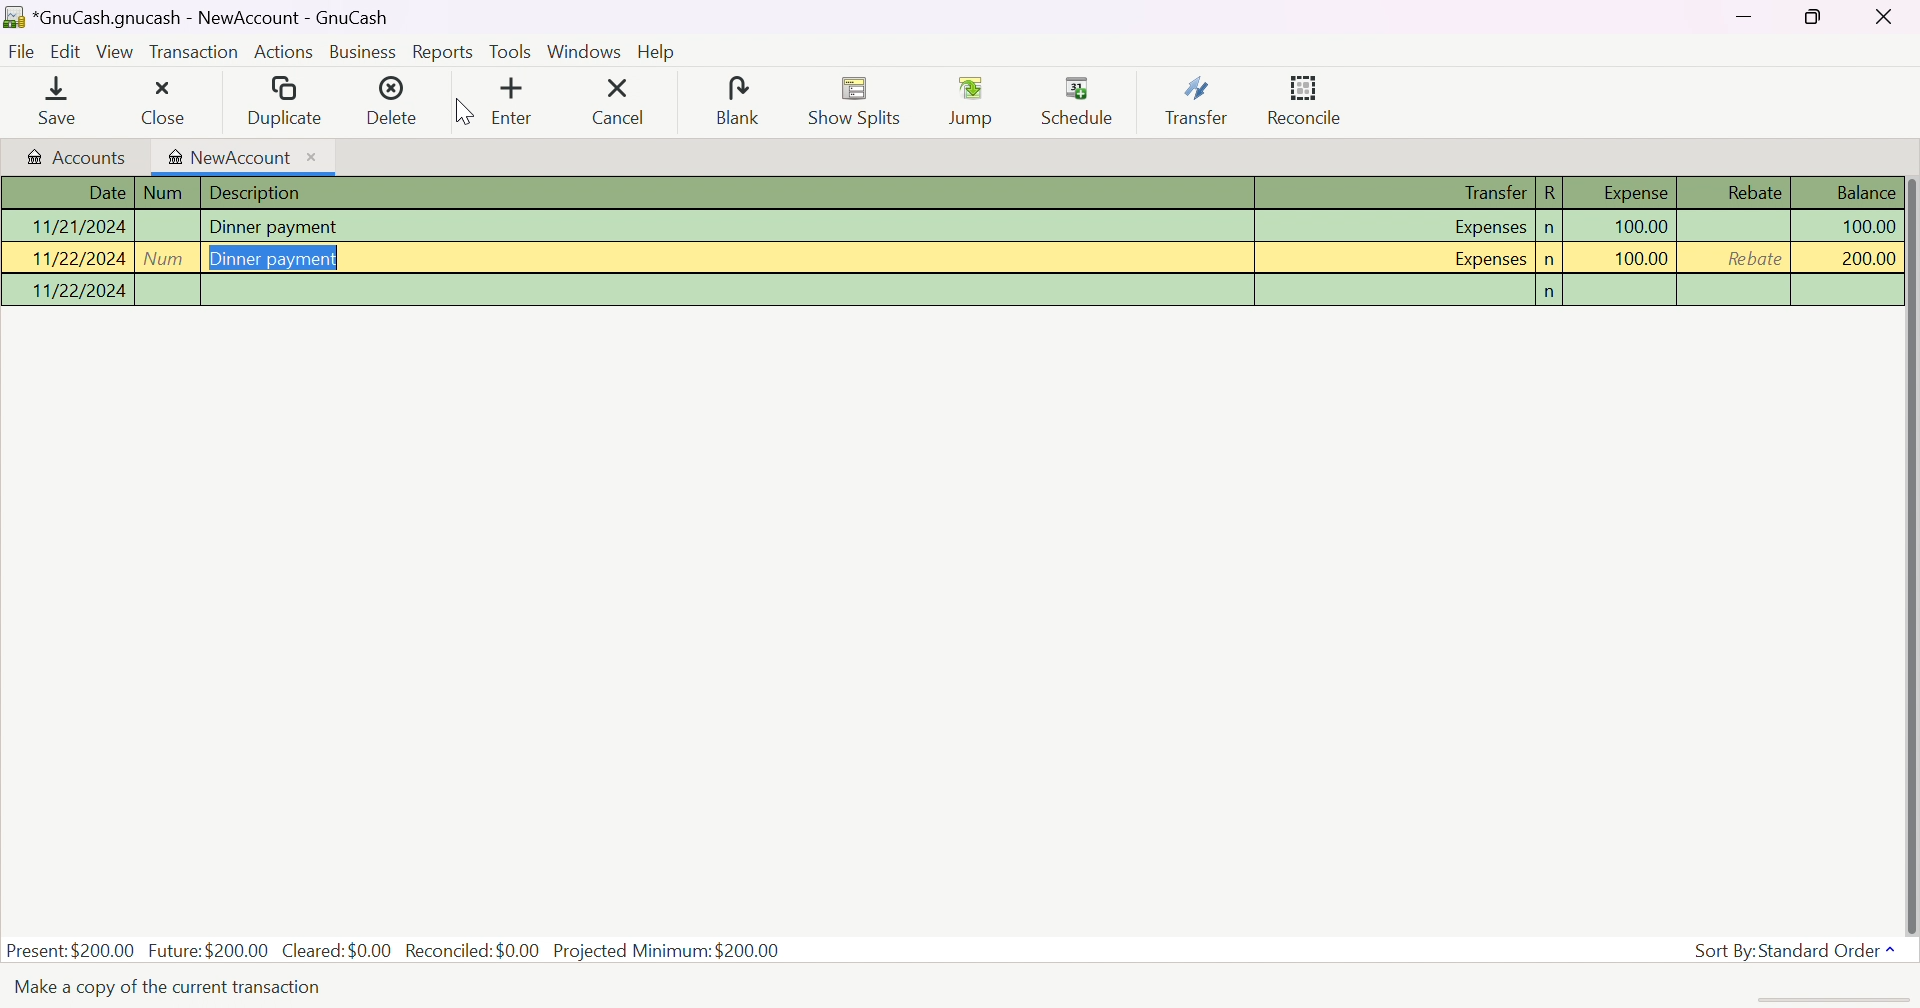 The image size is (1920, 1008). I want to click on Transfer, so click(1199, 102).